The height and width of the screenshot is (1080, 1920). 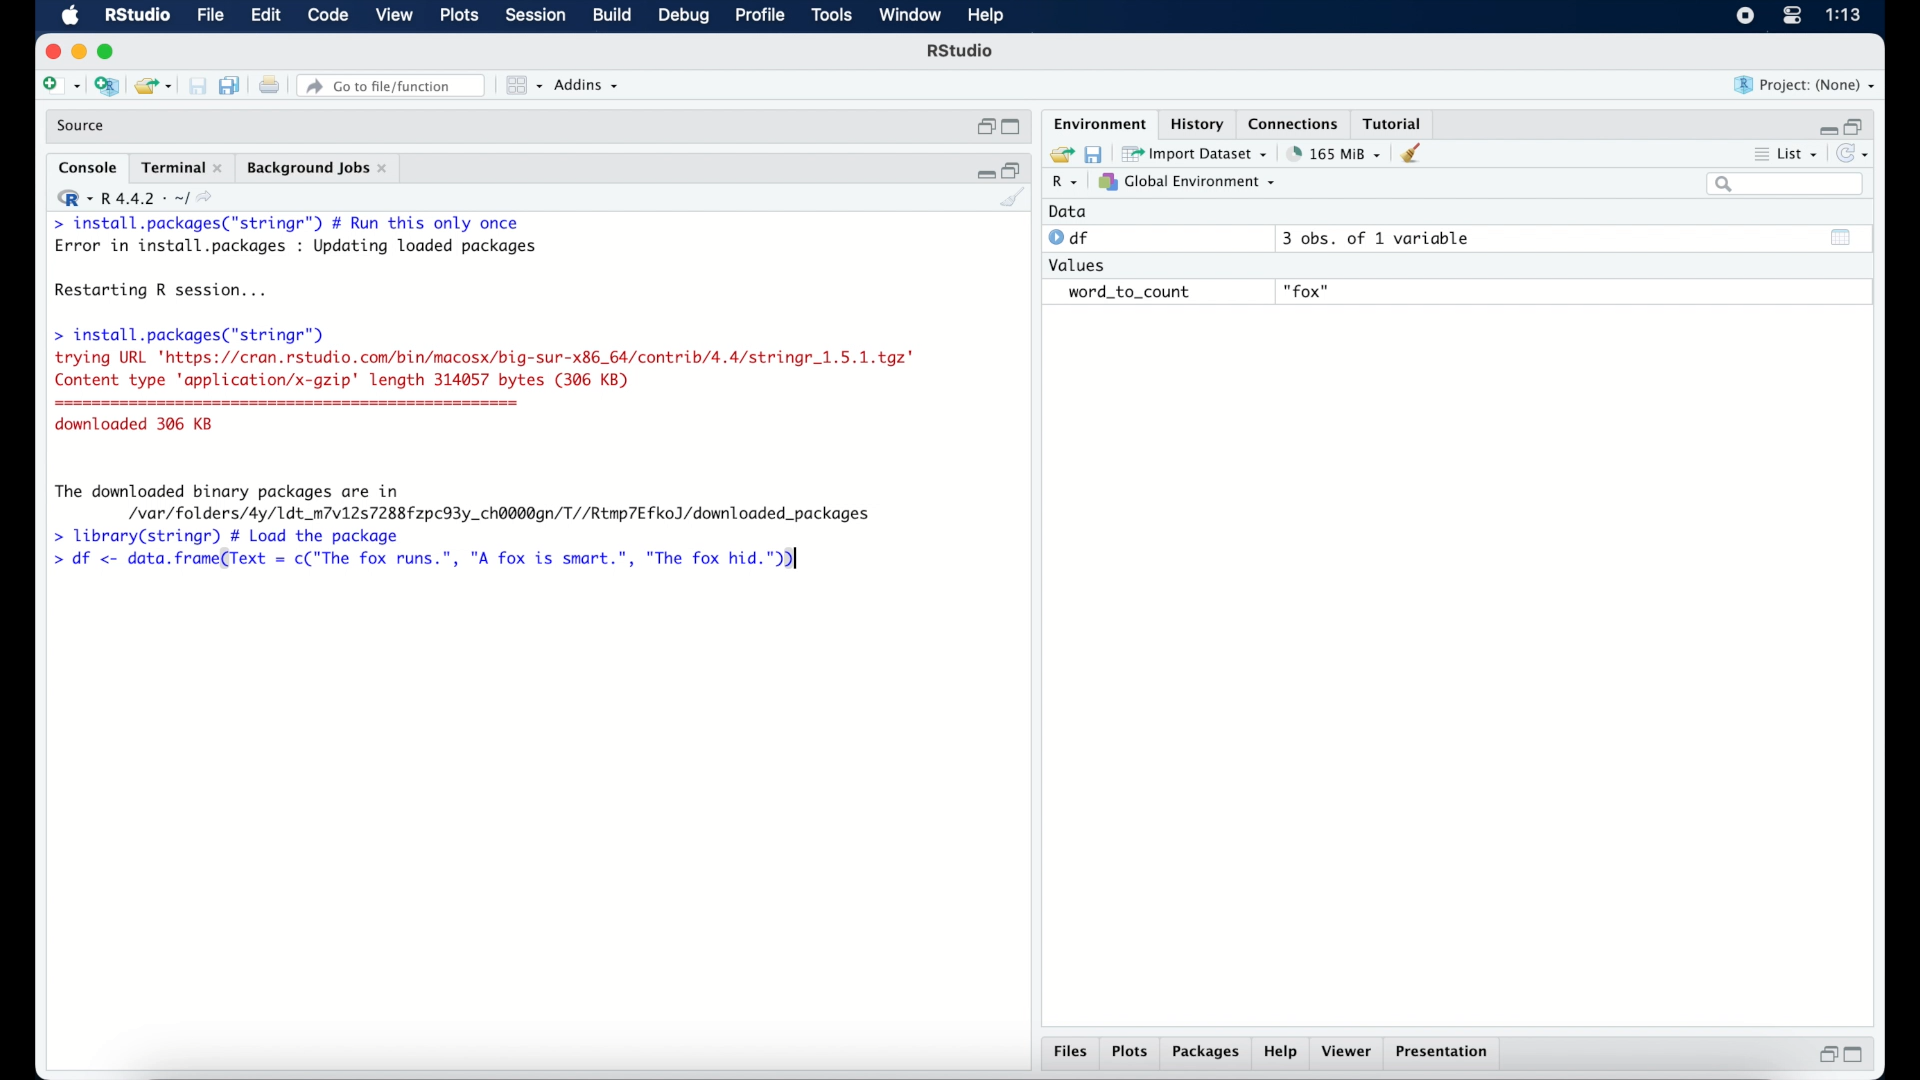 What do you see at coordinates (292, 224) in the screenshot?
I see `> install.packages("stringr") # Run this only once|` at bounding box center [292, 224].